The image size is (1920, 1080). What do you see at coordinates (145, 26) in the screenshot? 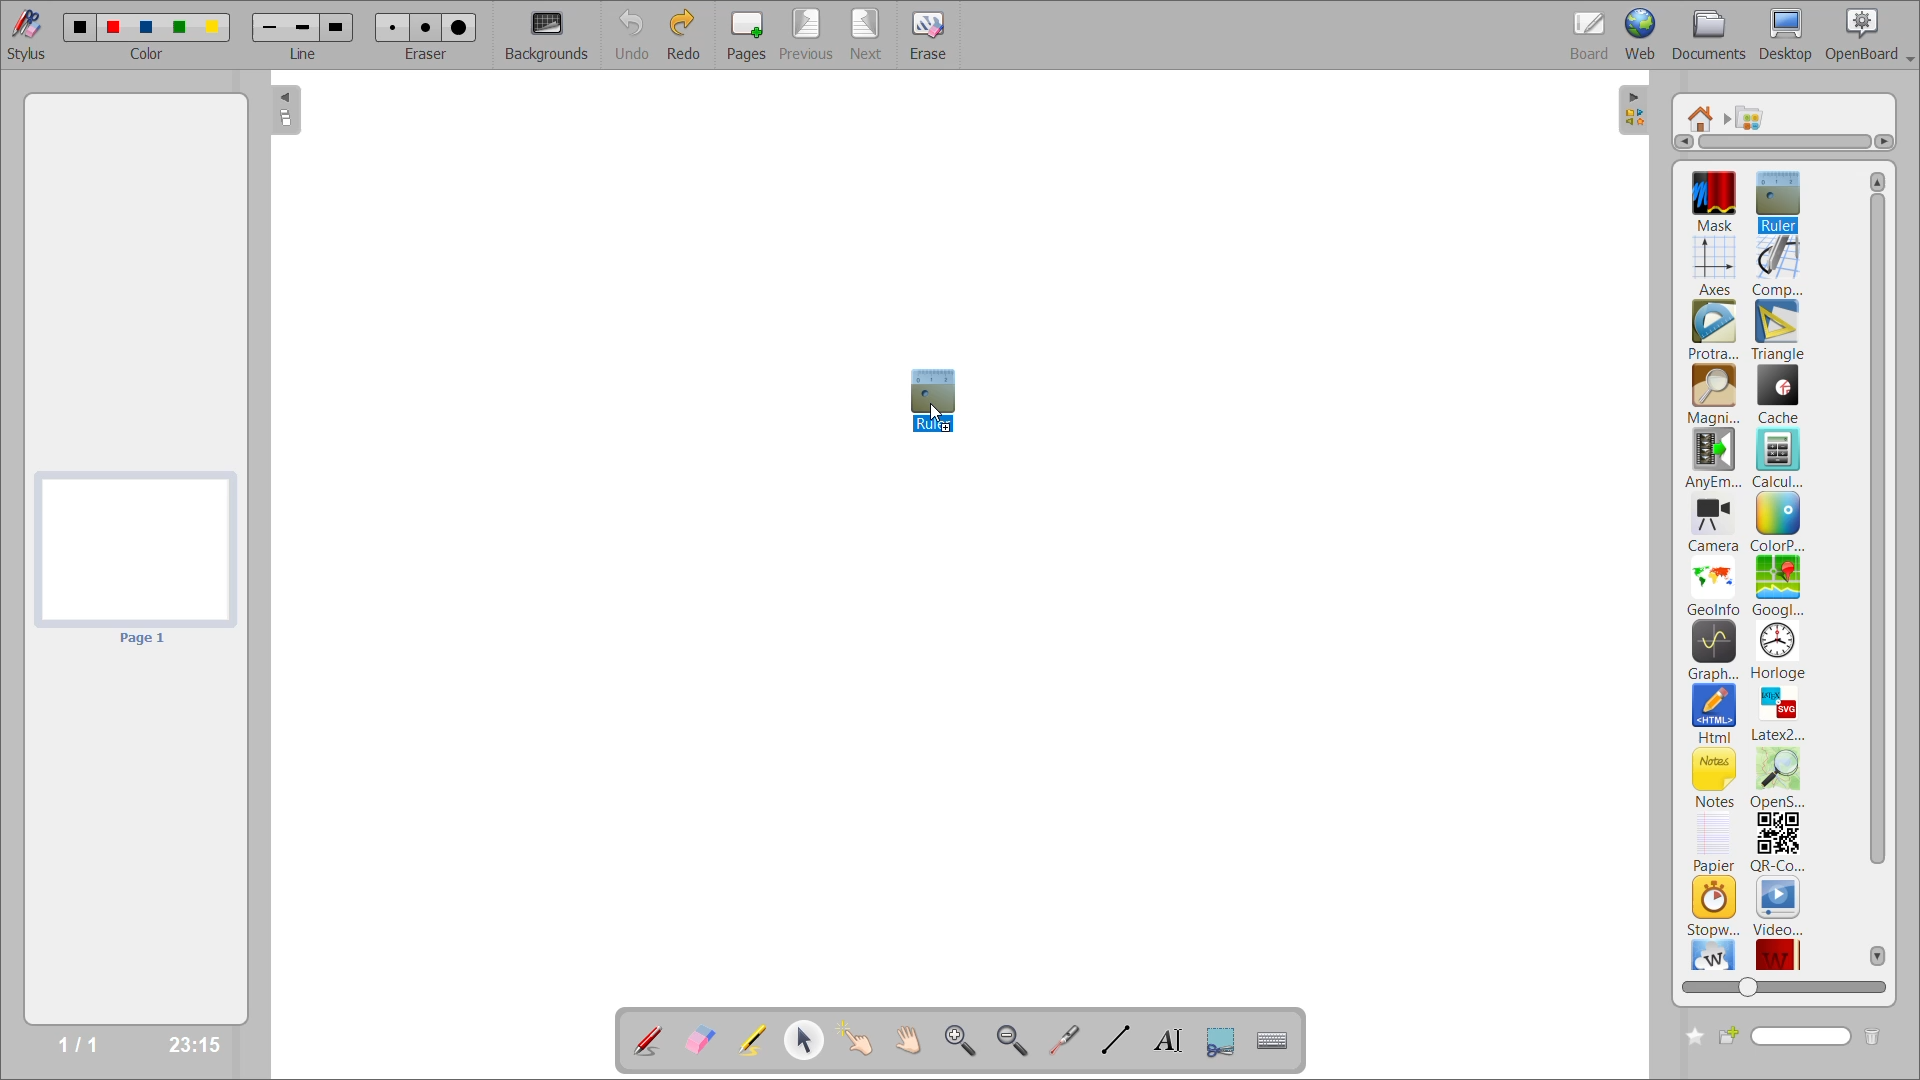
I see `color 3` at bounding box center [145, 26].